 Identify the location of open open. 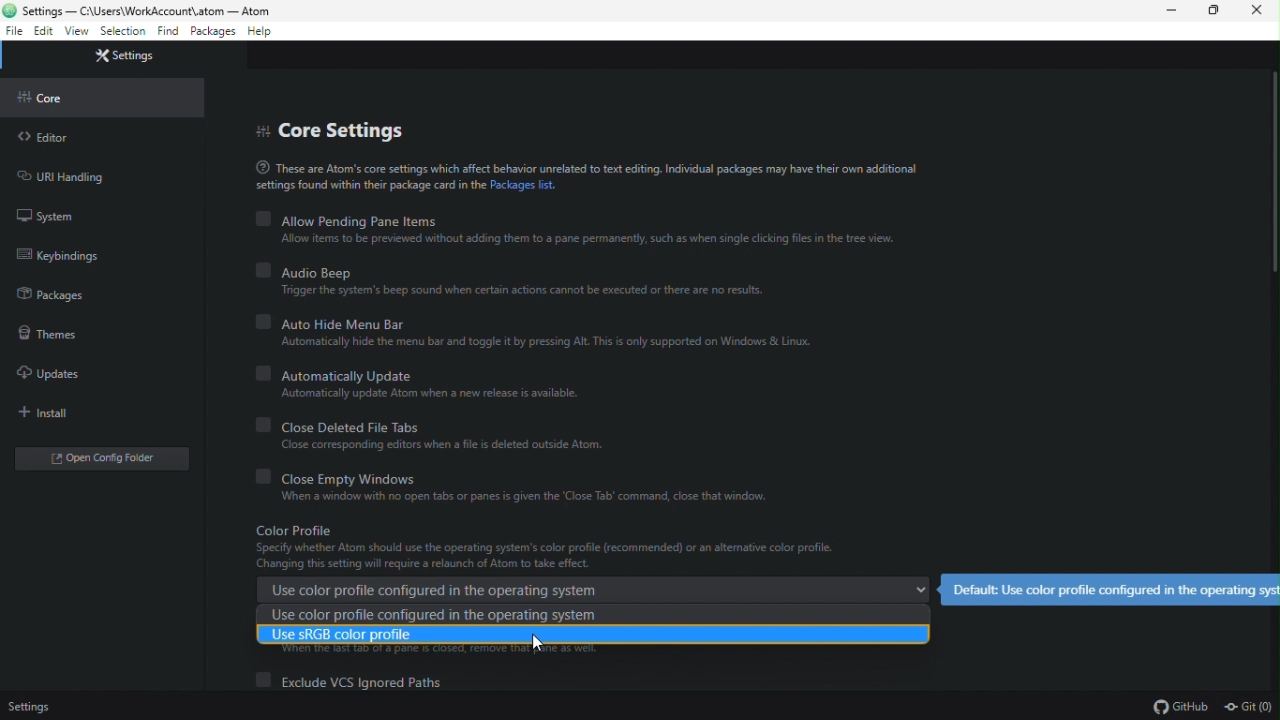
(107, 457).